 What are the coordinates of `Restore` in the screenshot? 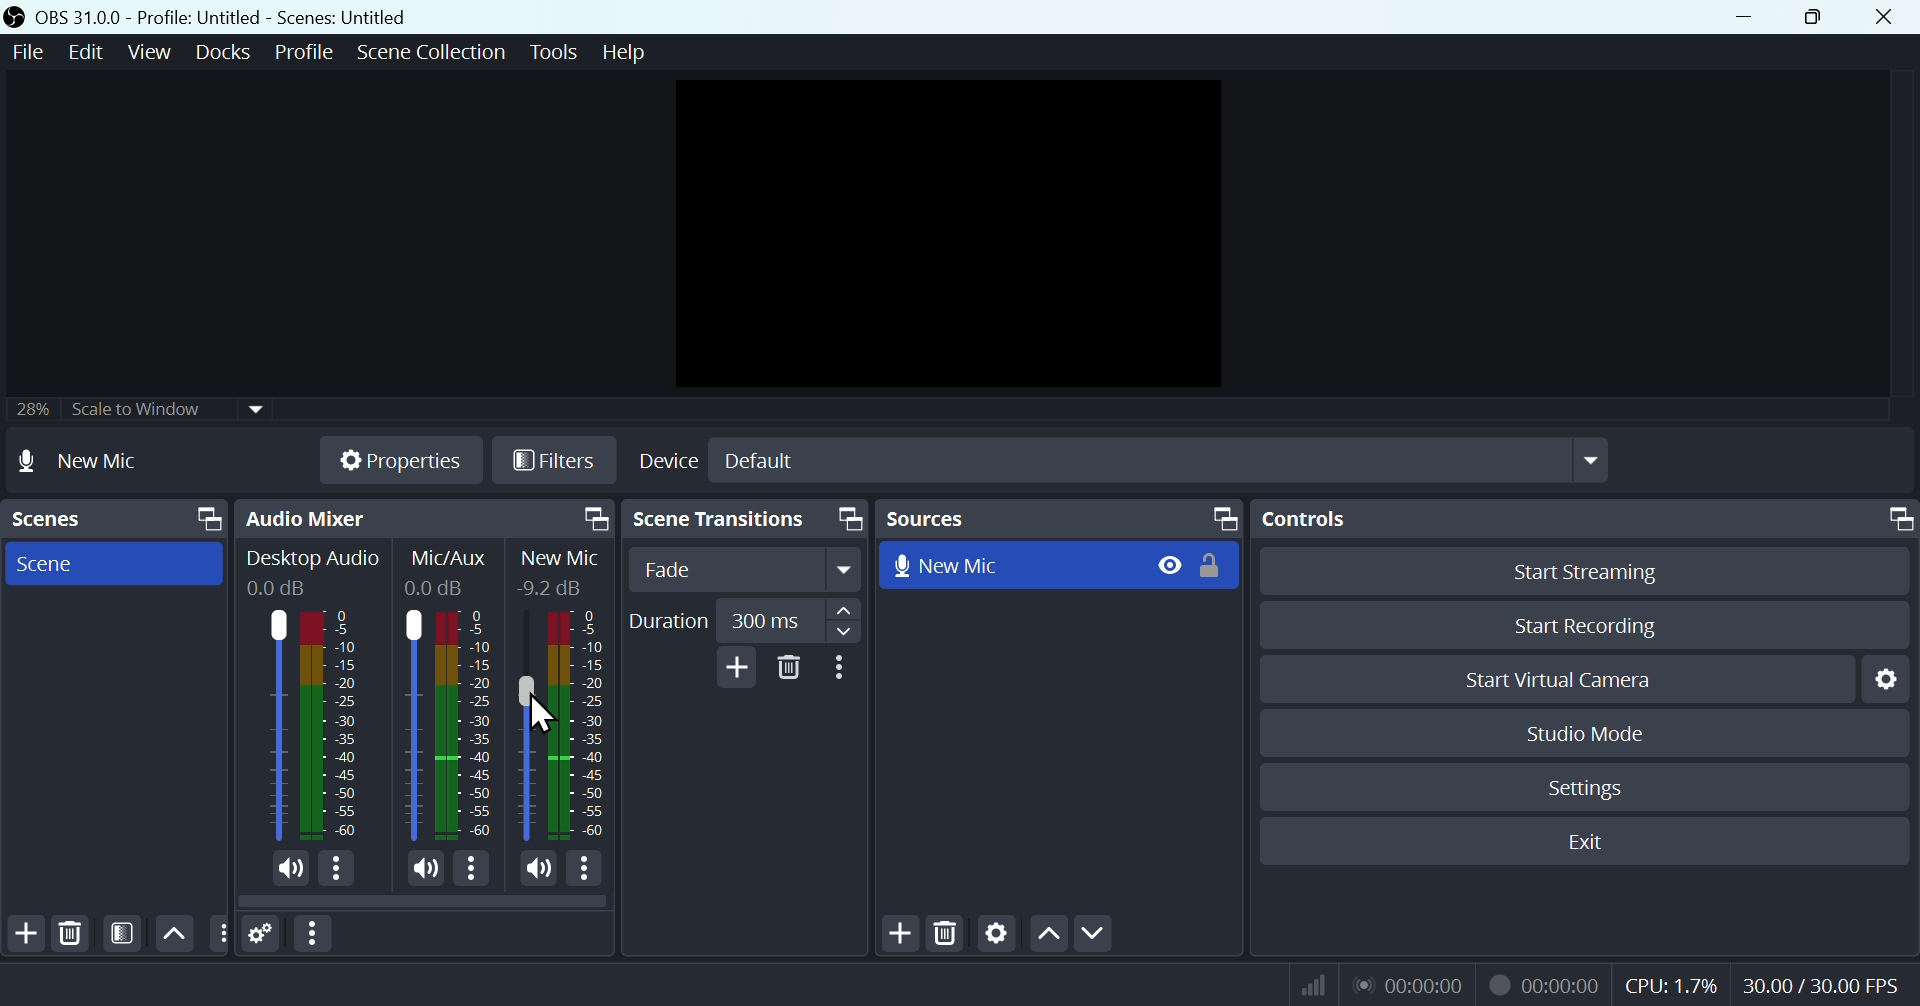 It's located at (1818, 17).